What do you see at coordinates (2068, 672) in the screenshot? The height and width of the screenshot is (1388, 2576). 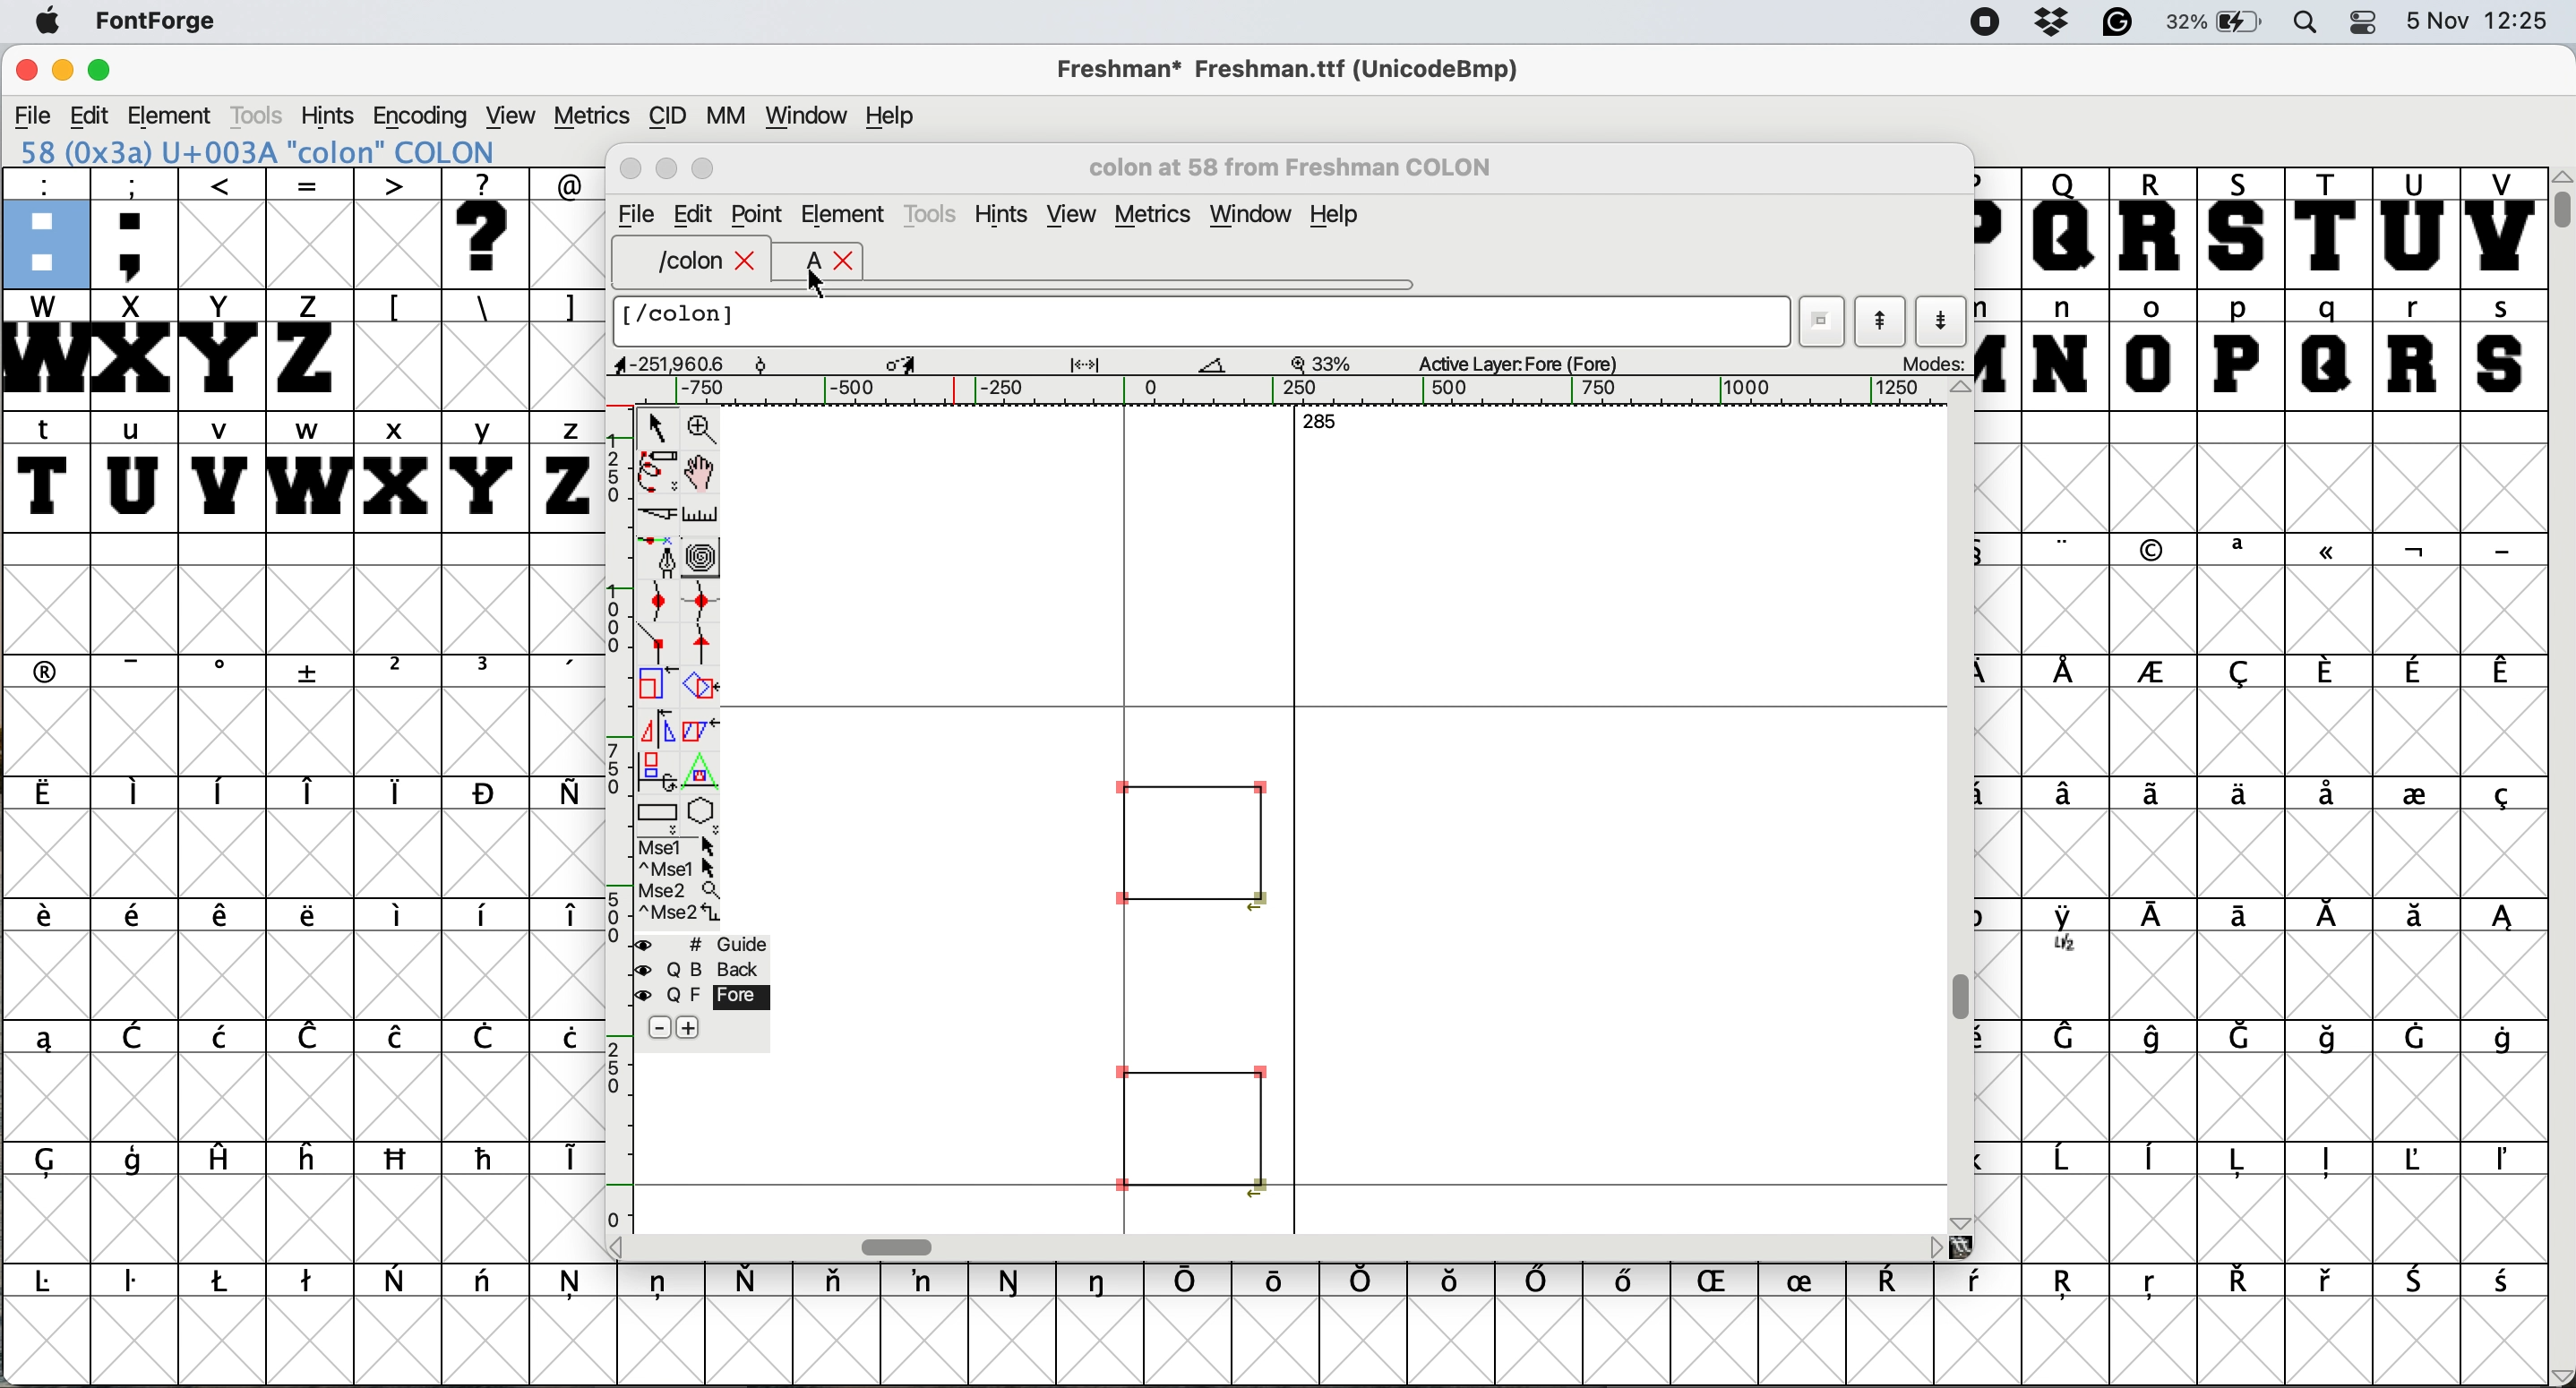 I see `symbol` at bounding box center [2068, 672].